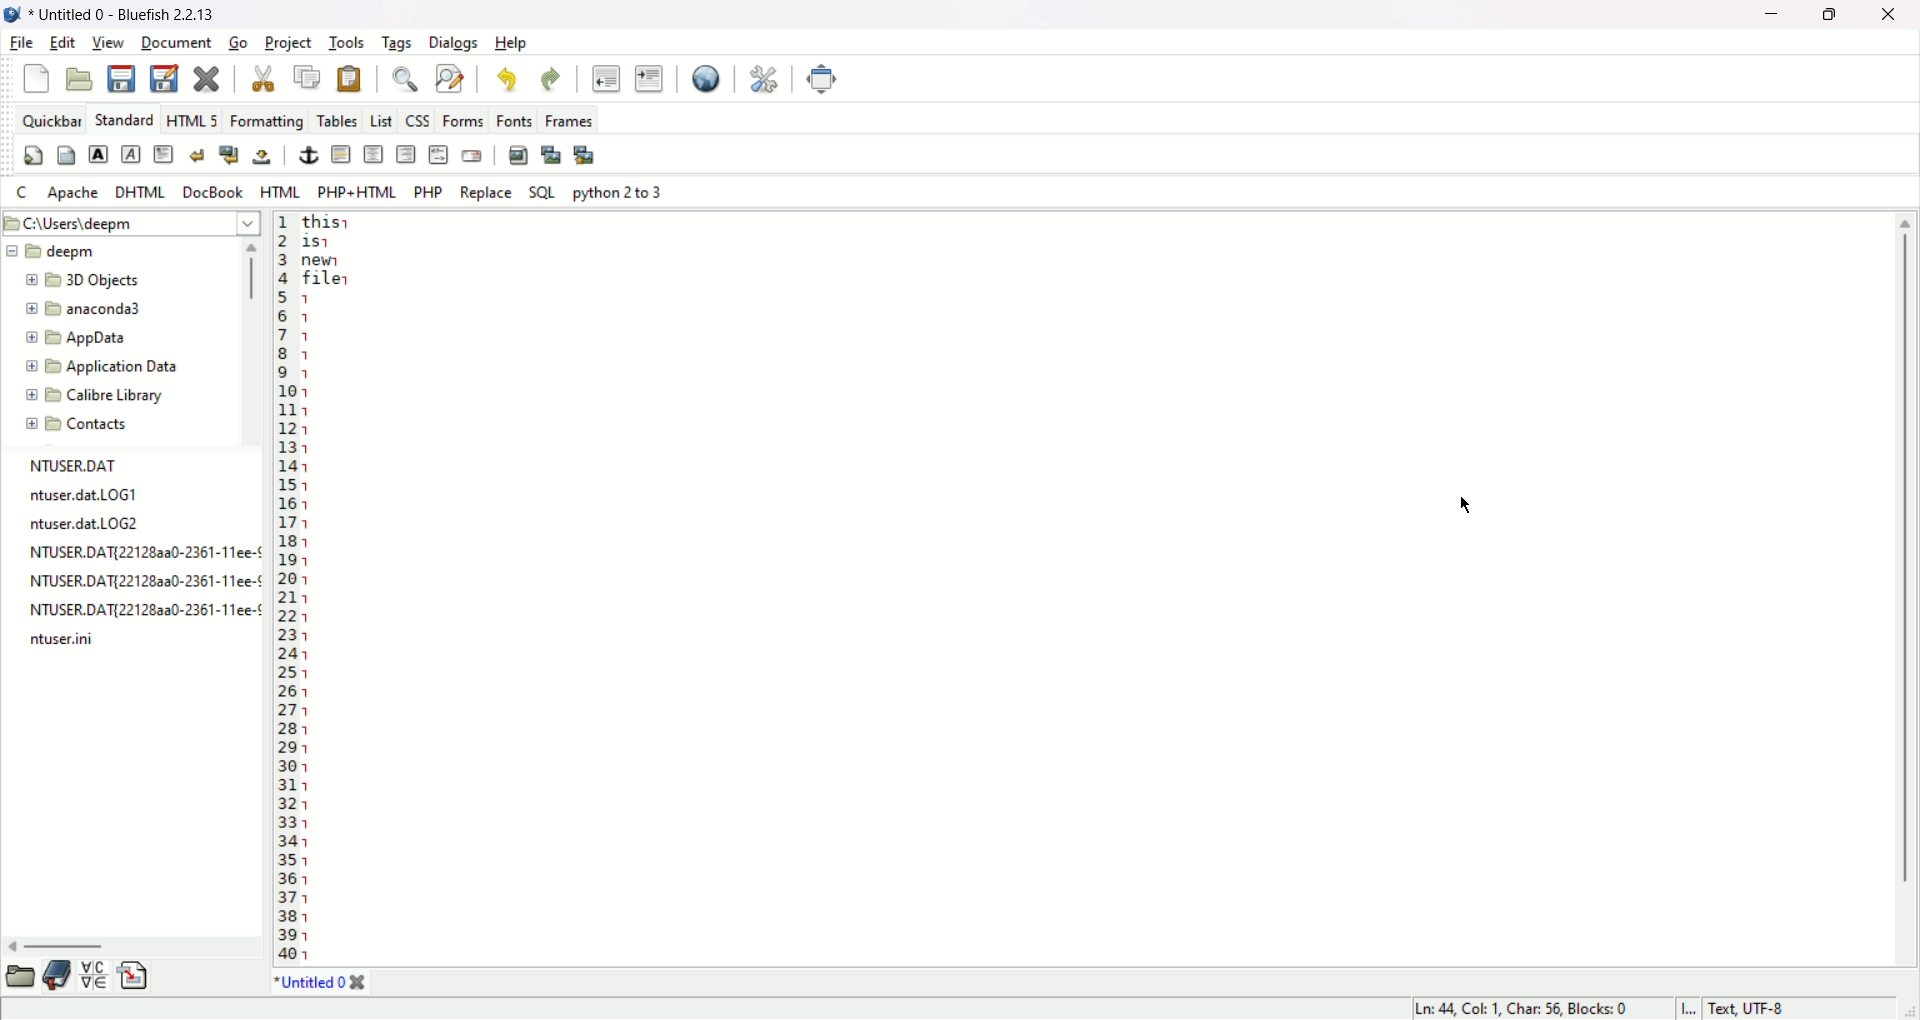 Image resolution: width=1920 pixels, height=1020 pixels. Describe the element at coordinates (619, 192) in the screenshot. I see `Python 2 to 3` at that location.